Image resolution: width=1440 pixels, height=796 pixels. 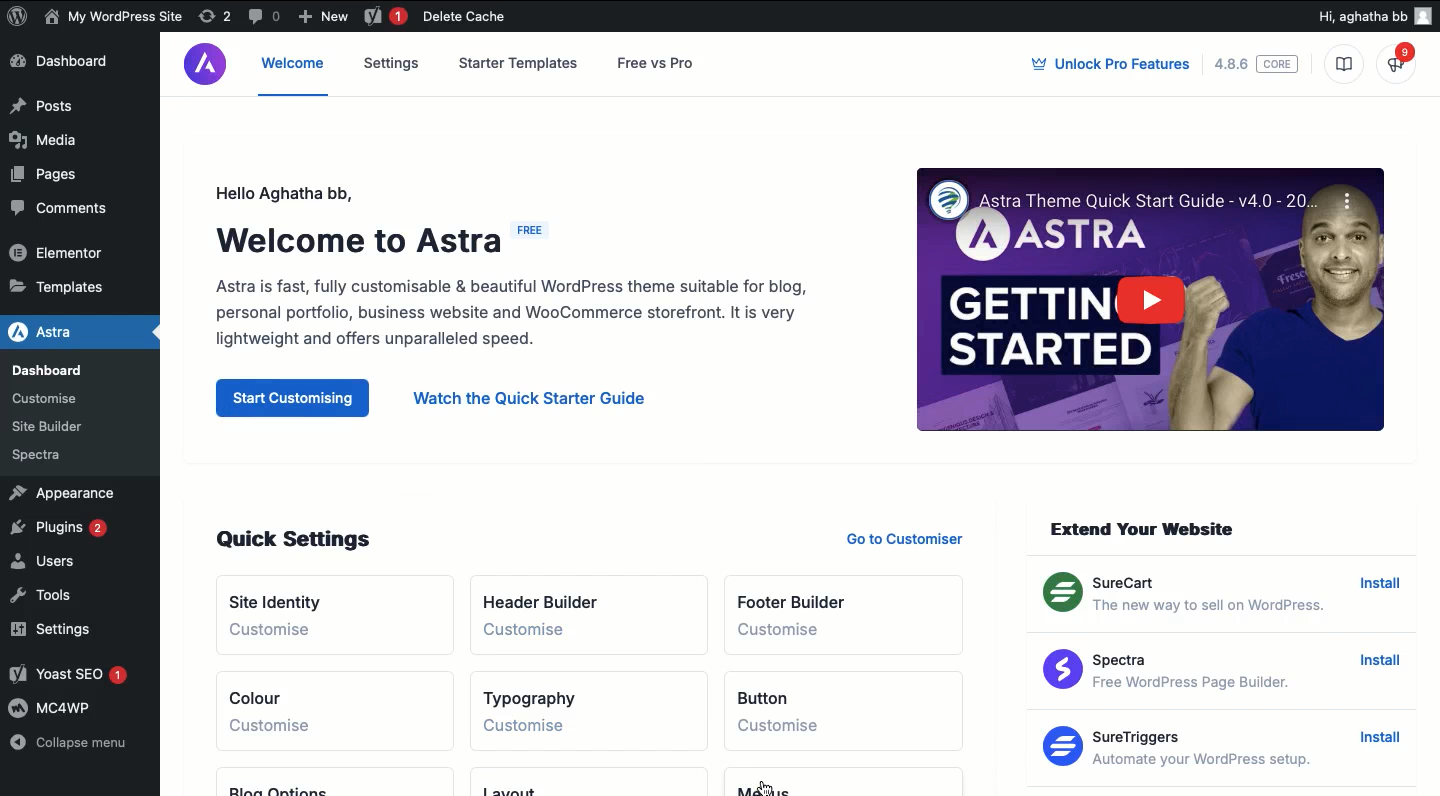 What do you see at coordinates (18, 16) in the screenshot?
I see `WordPress Logo` at bounding box center [18, 16].